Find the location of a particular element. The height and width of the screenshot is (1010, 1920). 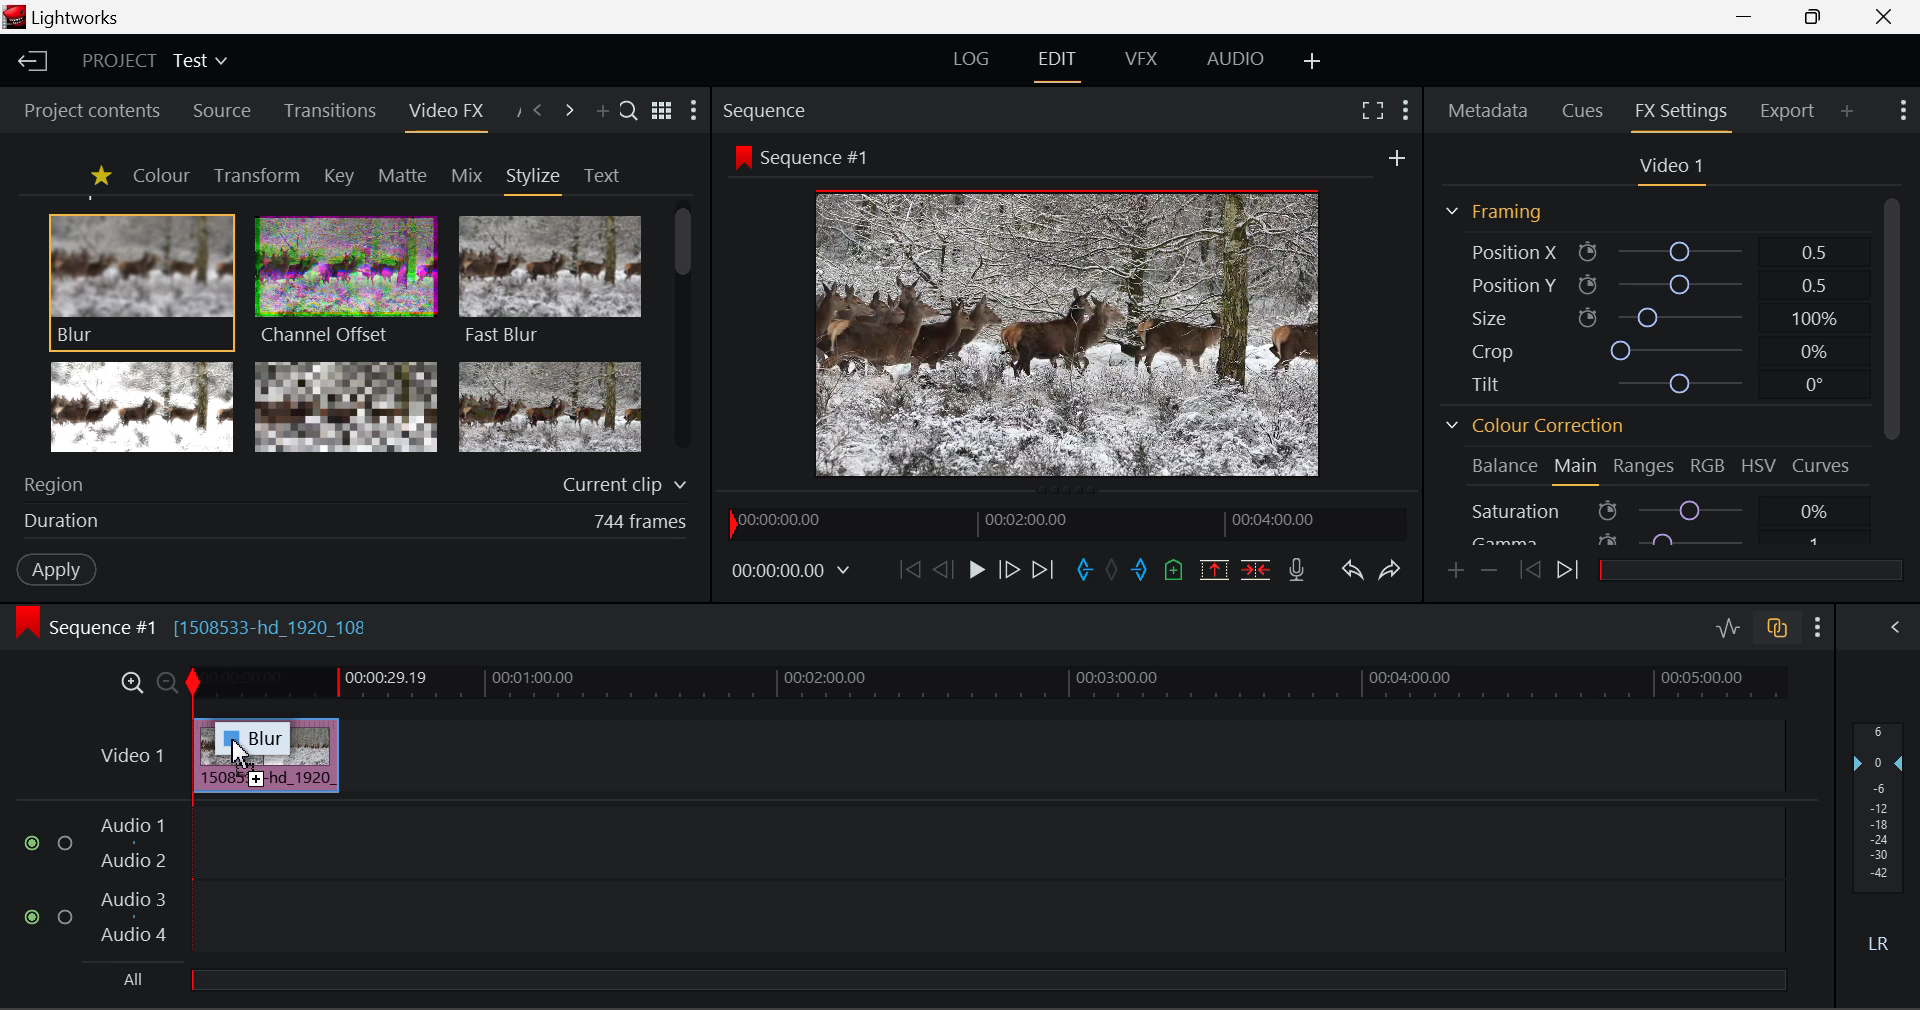

Show Settings is located at coordinates (698, 111).